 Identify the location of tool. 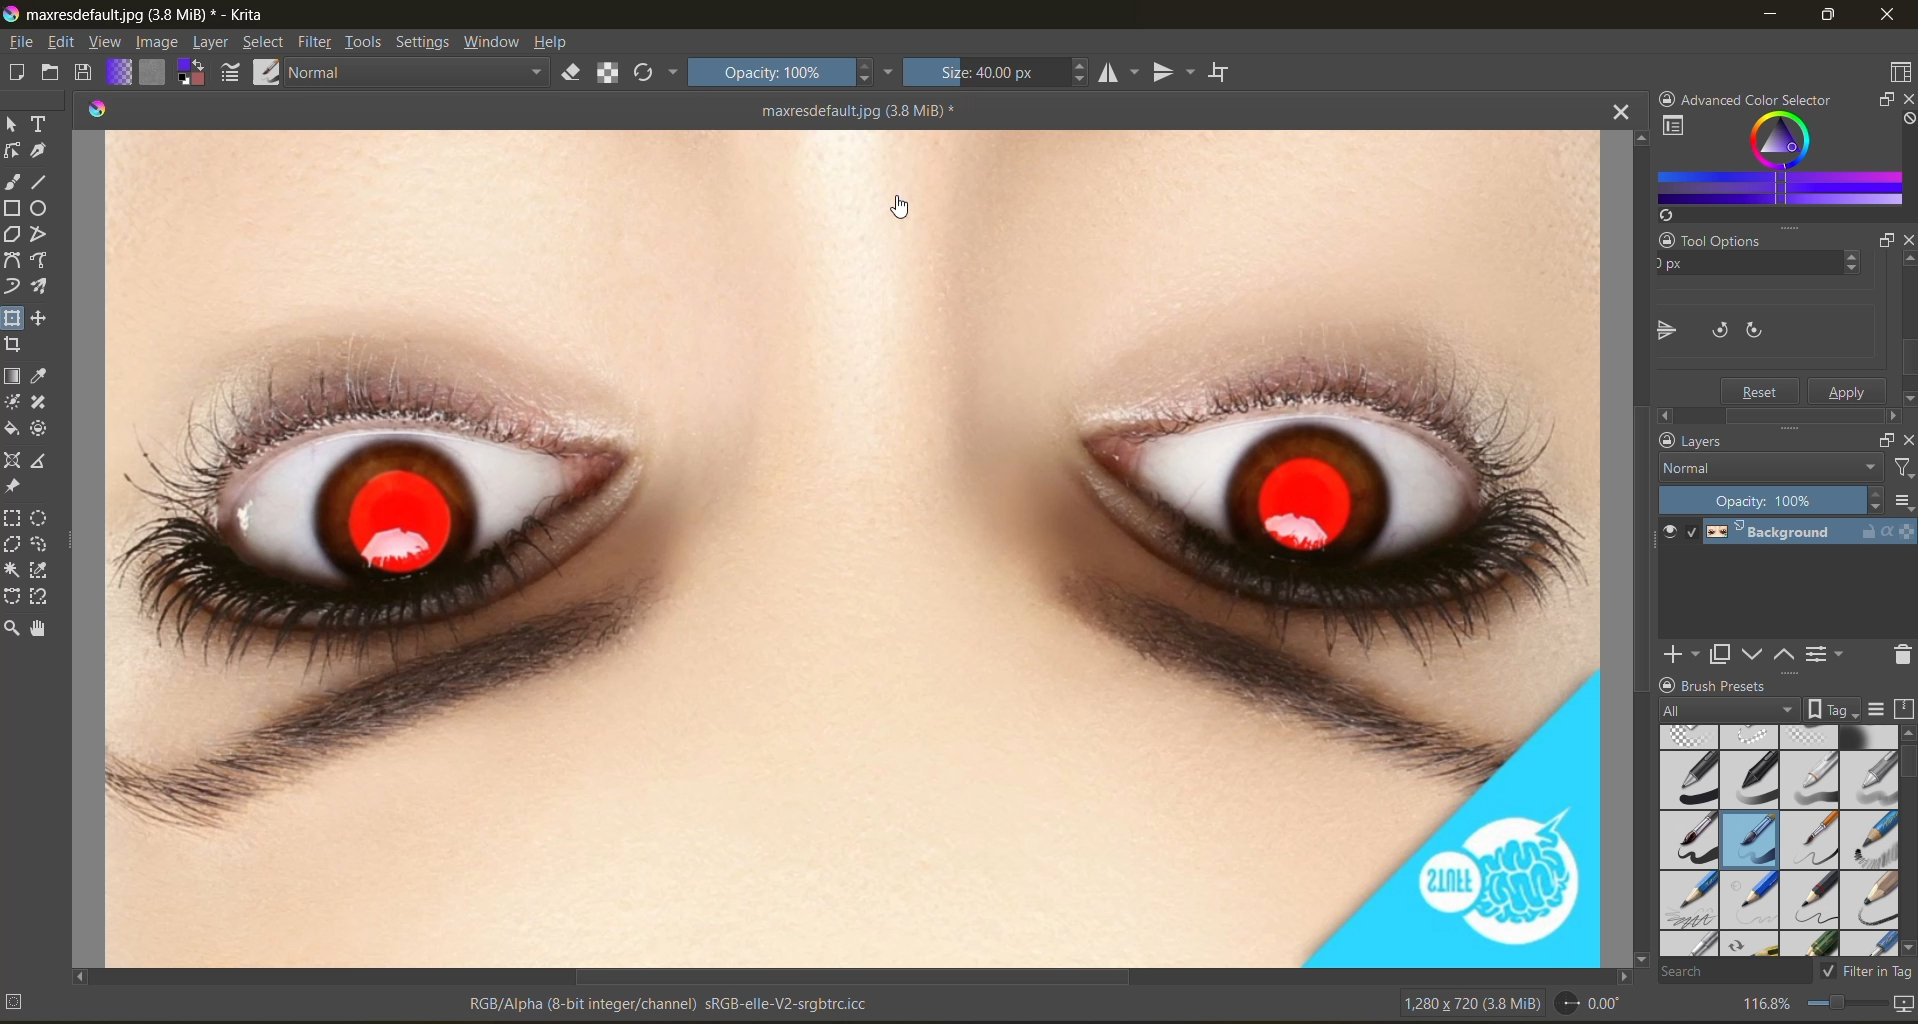
(41, 151).